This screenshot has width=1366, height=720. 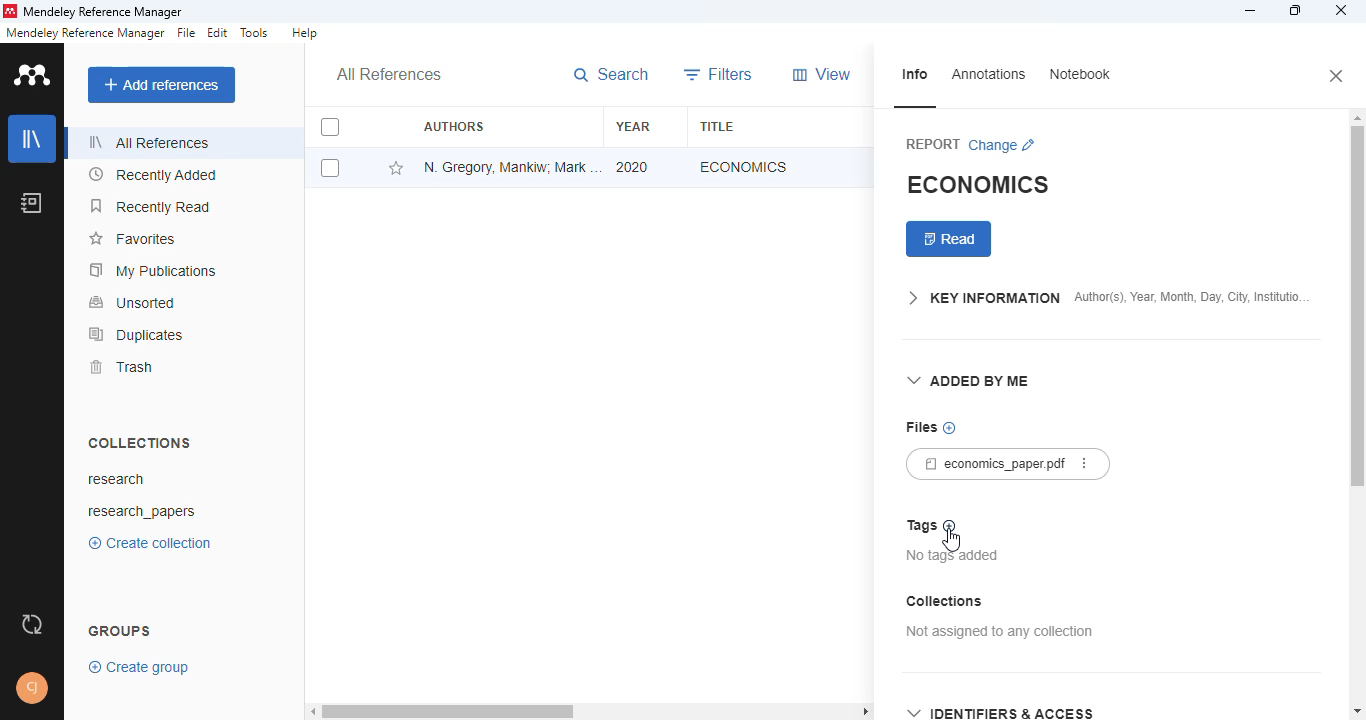 I want to click on profile, so click(x=32, y=689).